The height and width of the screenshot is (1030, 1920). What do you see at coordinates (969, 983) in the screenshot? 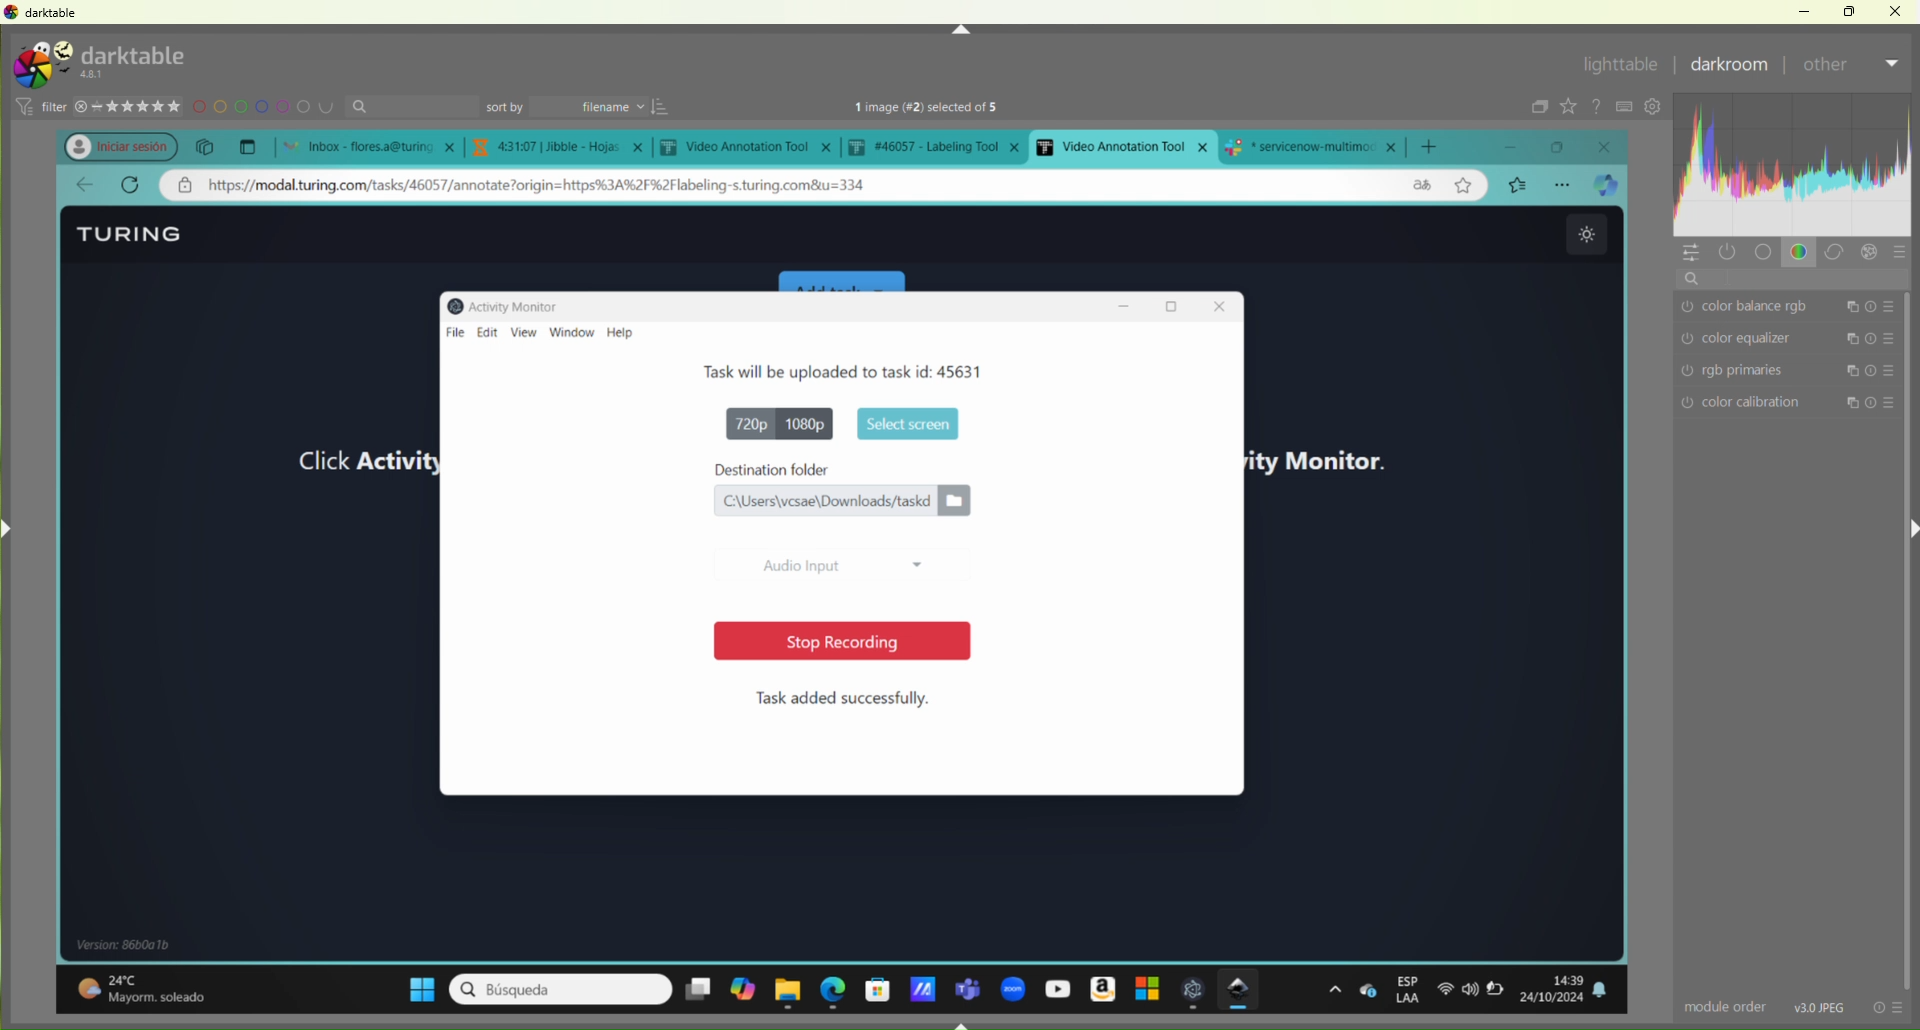
I see `teams` at bounding box center [969, 983].